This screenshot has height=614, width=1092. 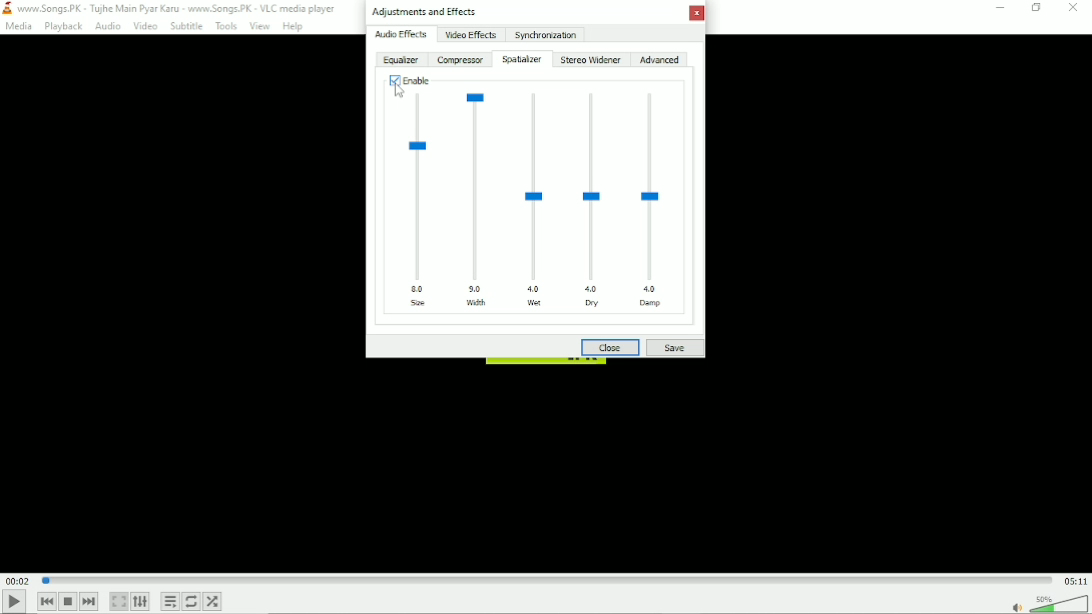 I want to click on View, so click(x=259, y=27).